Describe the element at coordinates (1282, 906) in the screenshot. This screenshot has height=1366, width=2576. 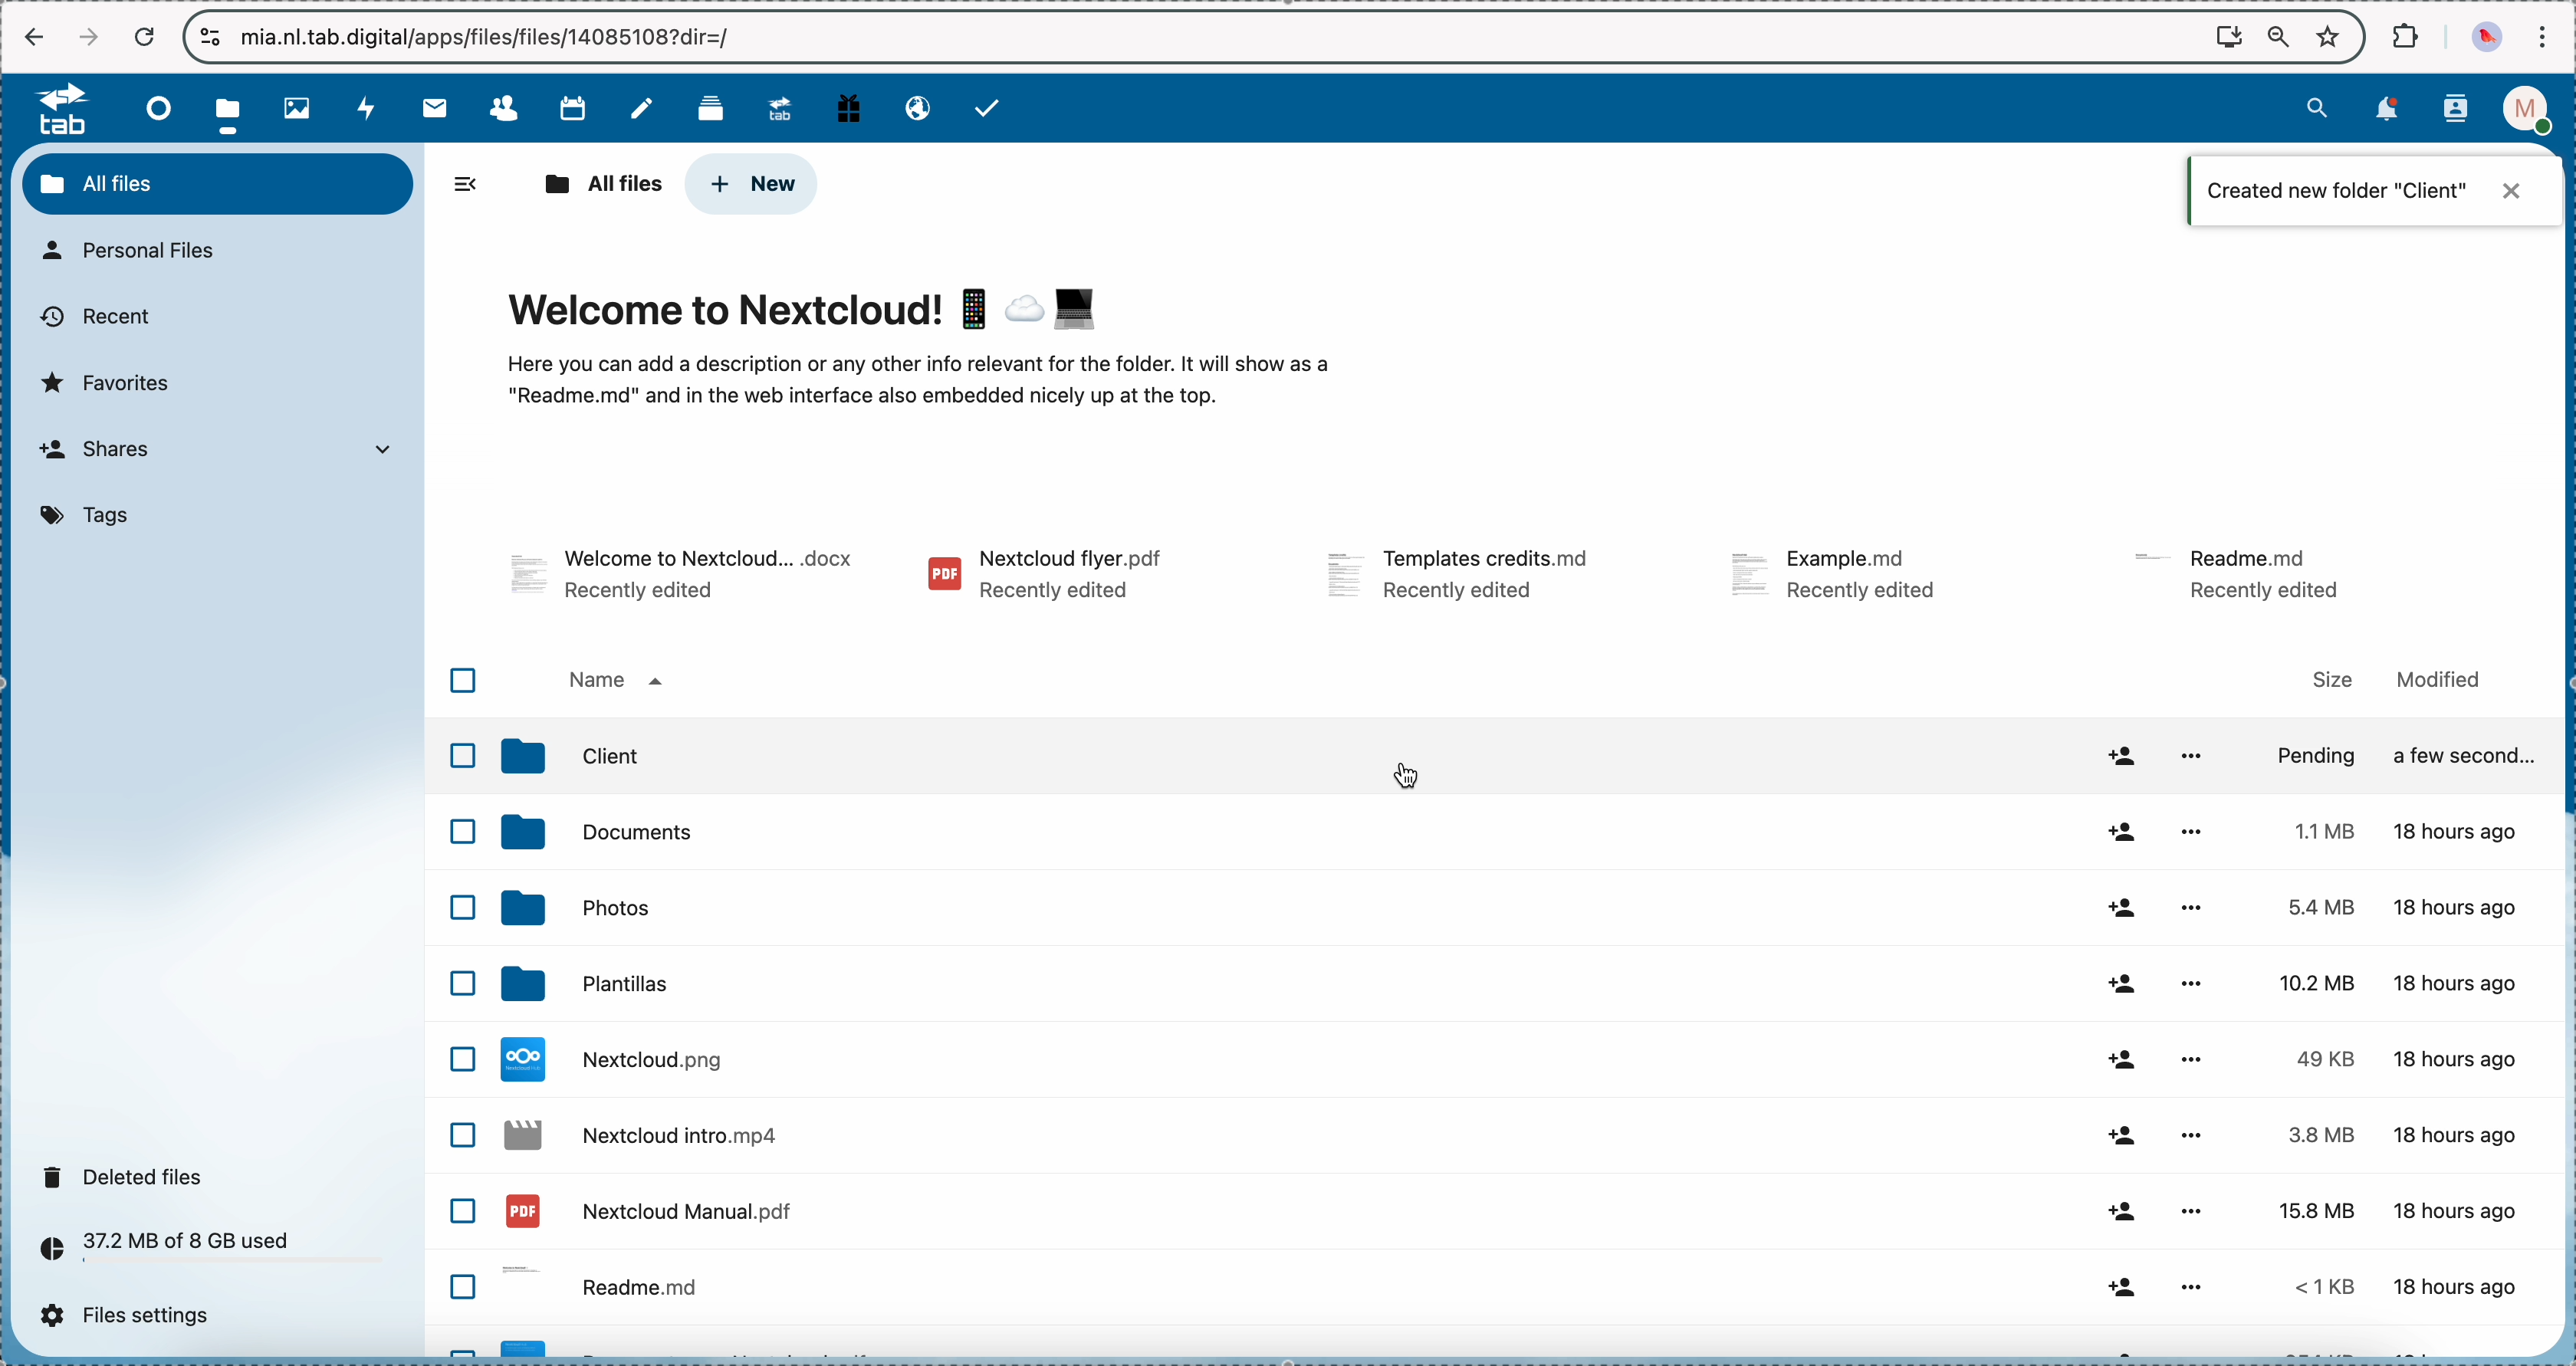
I see `templates` at that location.